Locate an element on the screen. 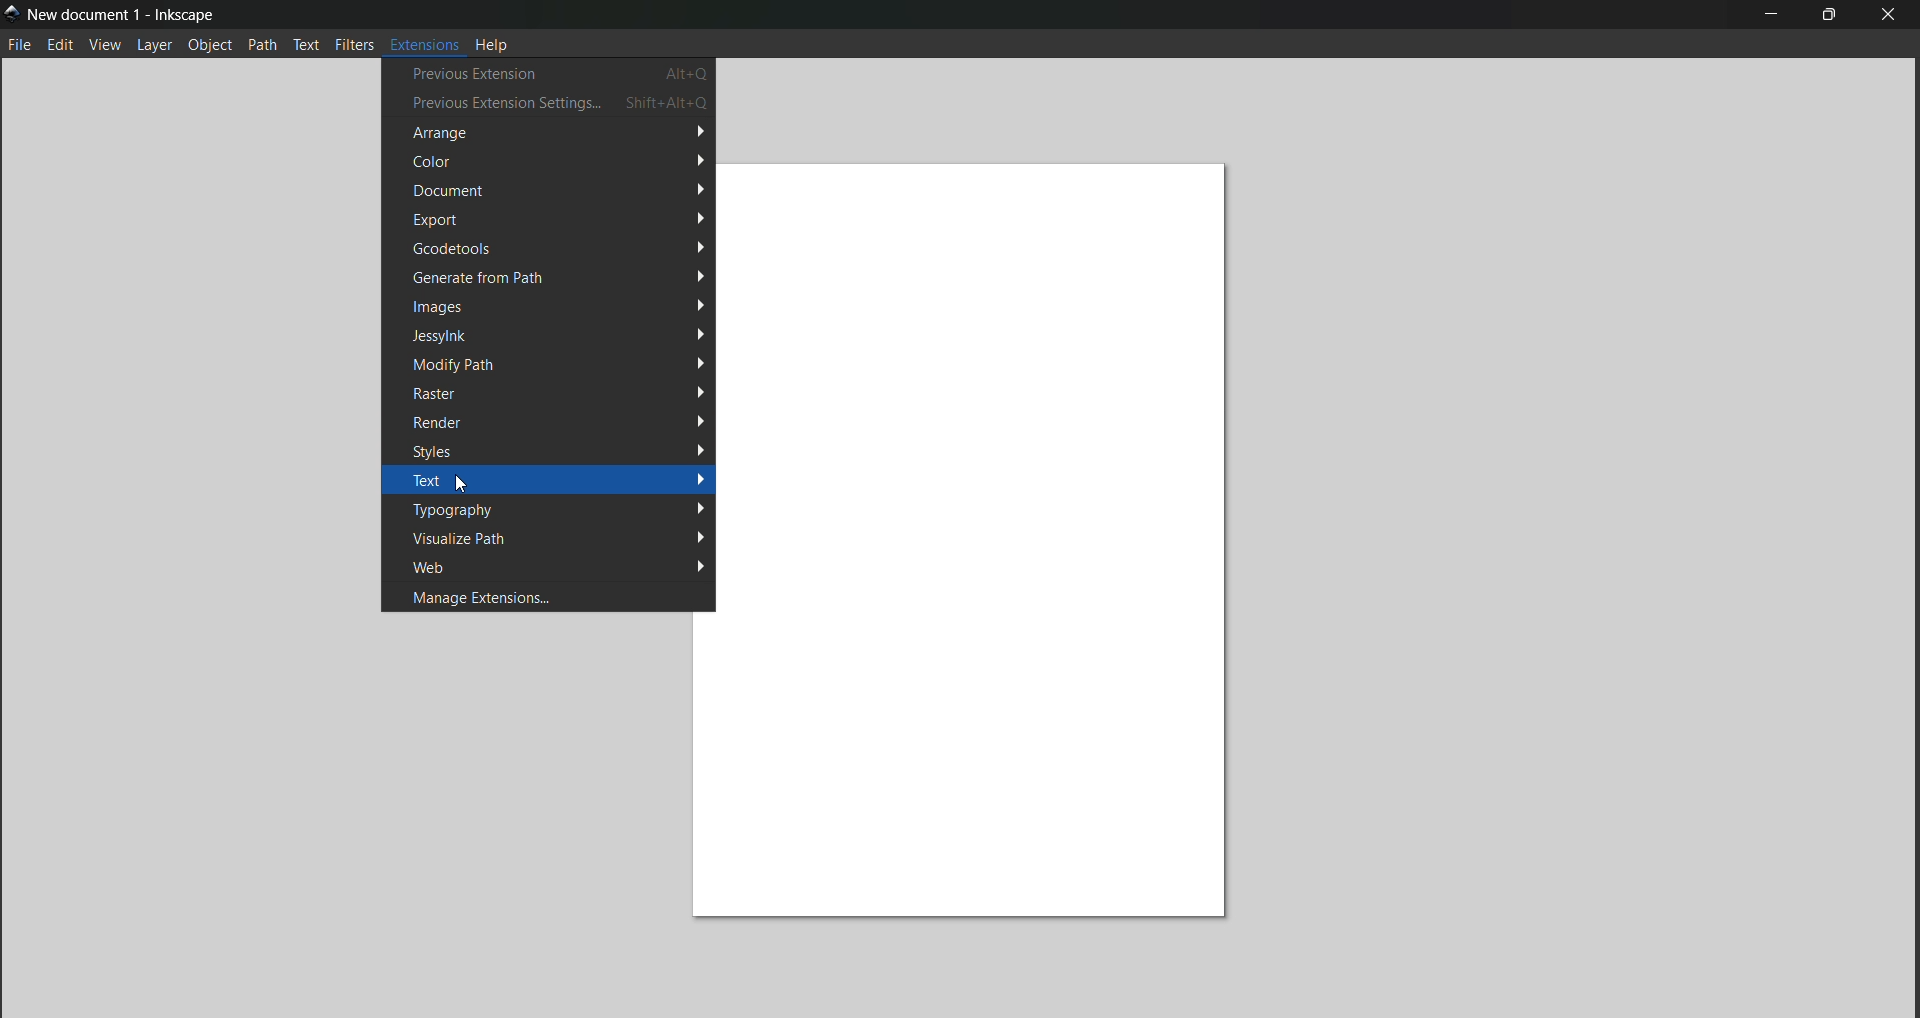 Image resolution: width=1920 pixels, height=1018 pixels. layer is located at coordinates (157, 46).